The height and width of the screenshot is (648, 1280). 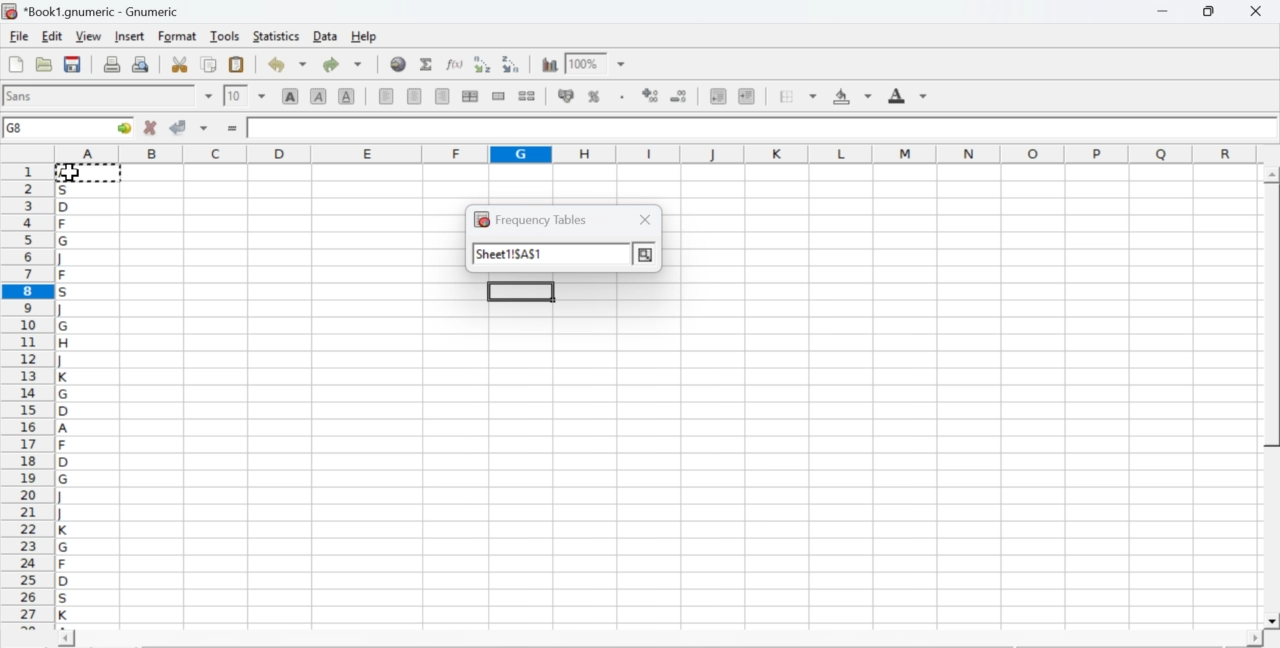 I want to click on insert chart, so click(x=550, y=63).